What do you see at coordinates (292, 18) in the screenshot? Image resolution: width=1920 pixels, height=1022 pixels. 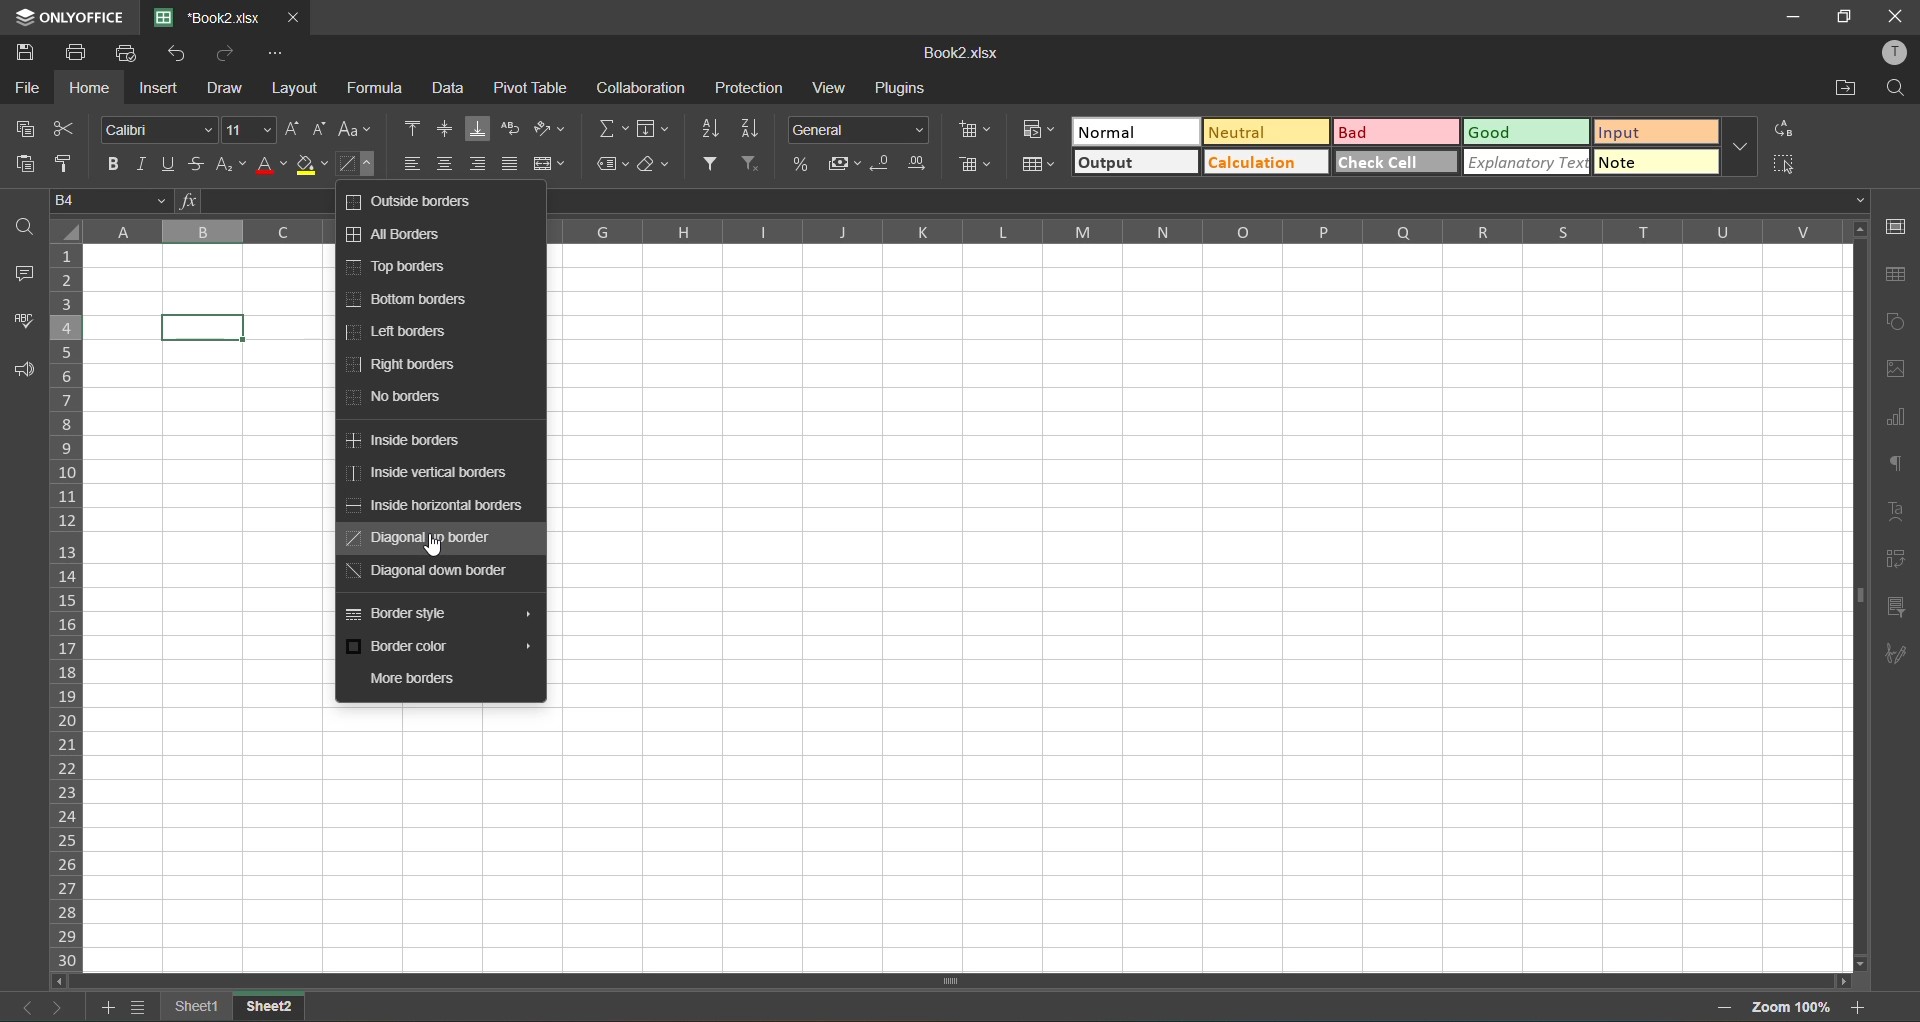 I see `close tab` at bounding box center [292, 18].